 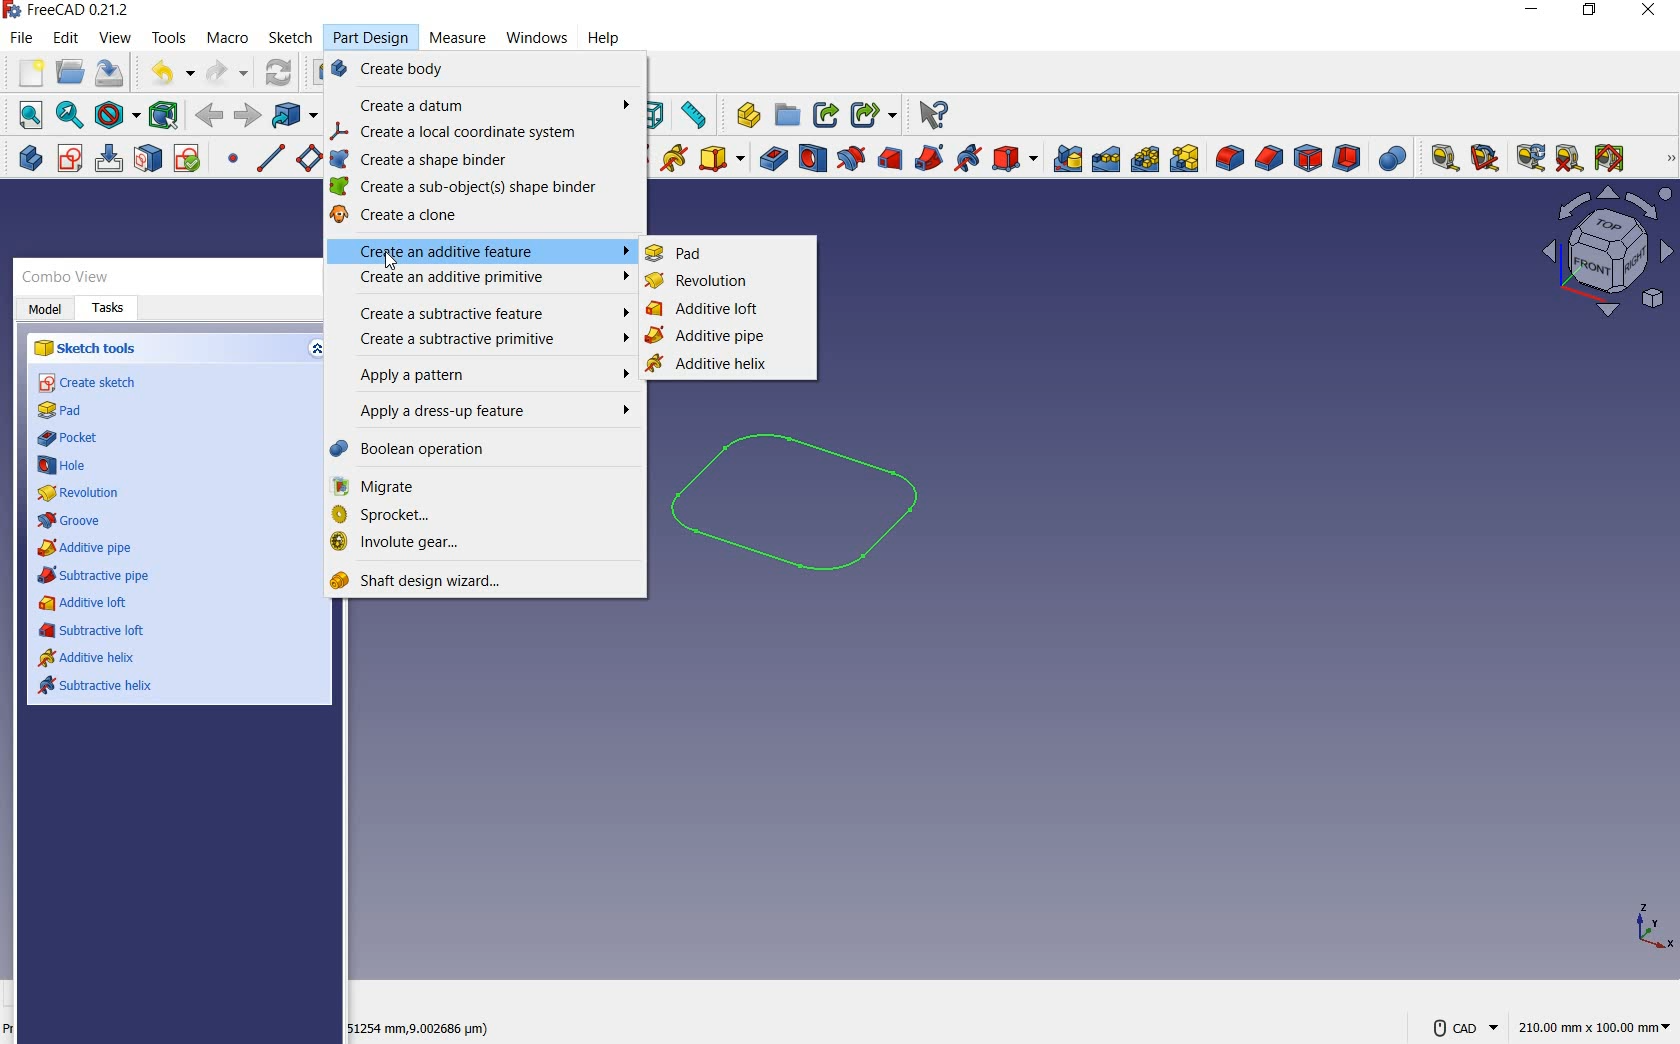 What do you see at coordinates (1067, 161) in the screenshot?
I see `mirrored` at bounding box center [1067, 161].